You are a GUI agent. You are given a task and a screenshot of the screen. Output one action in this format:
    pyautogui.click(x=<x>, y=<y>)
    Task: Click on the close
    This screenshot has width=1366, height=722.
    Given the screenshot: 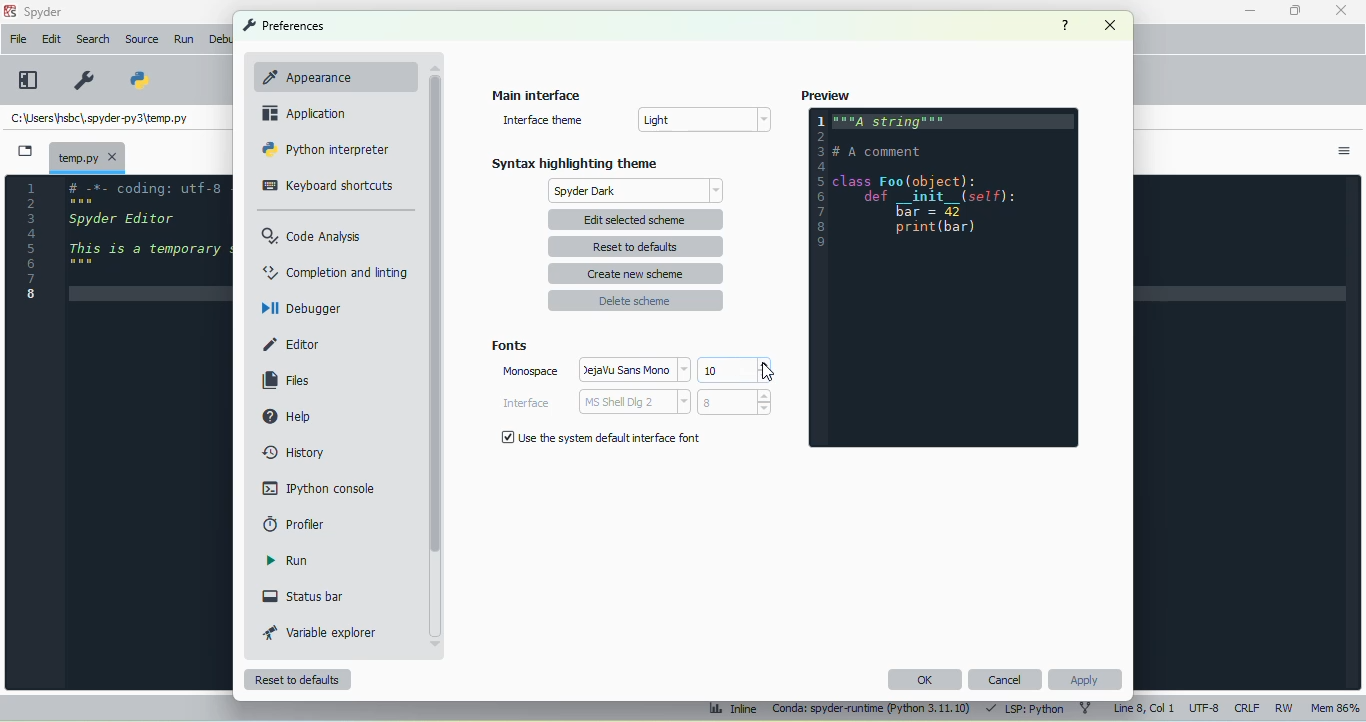 What is the action you would take?
    pyautogui.click(x=1111, y=25)
    